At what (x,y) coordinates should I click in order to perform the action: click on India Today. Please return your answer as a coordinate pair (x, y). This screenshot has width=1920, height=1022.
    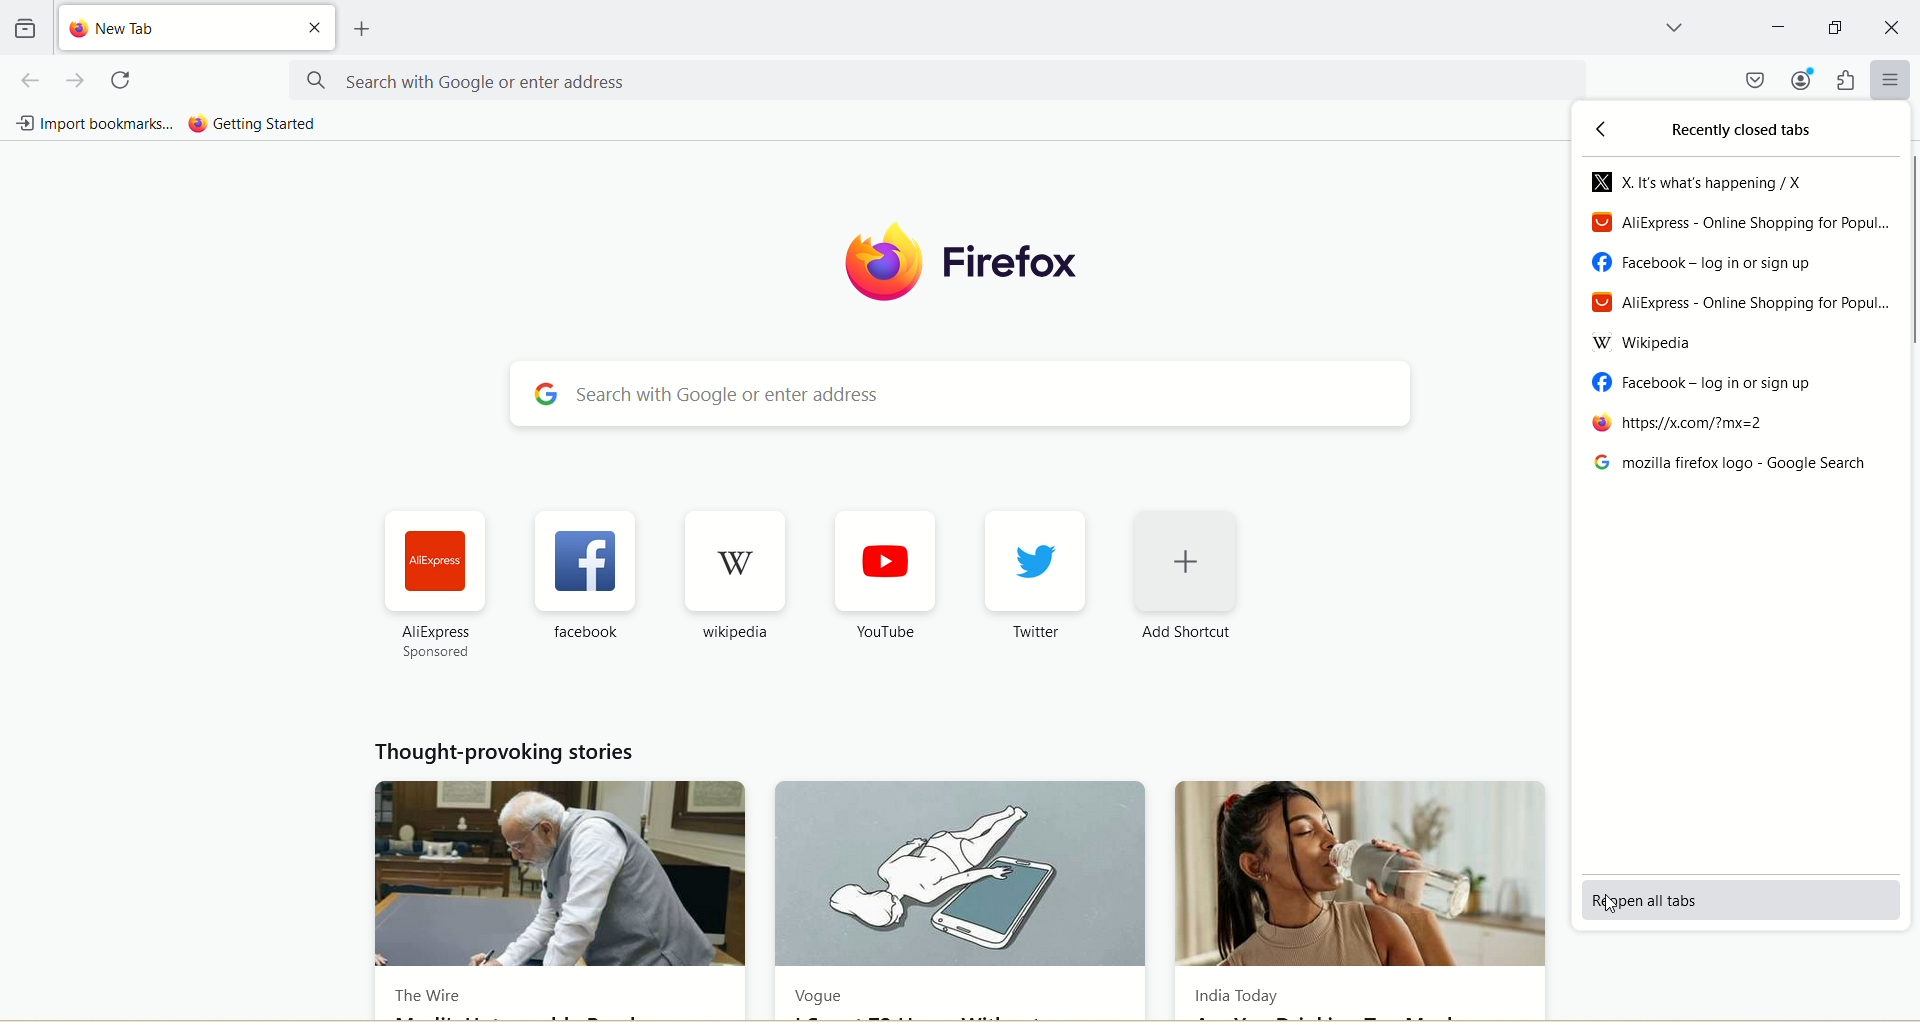
    Looking at the image, I should click on (1234, 996).